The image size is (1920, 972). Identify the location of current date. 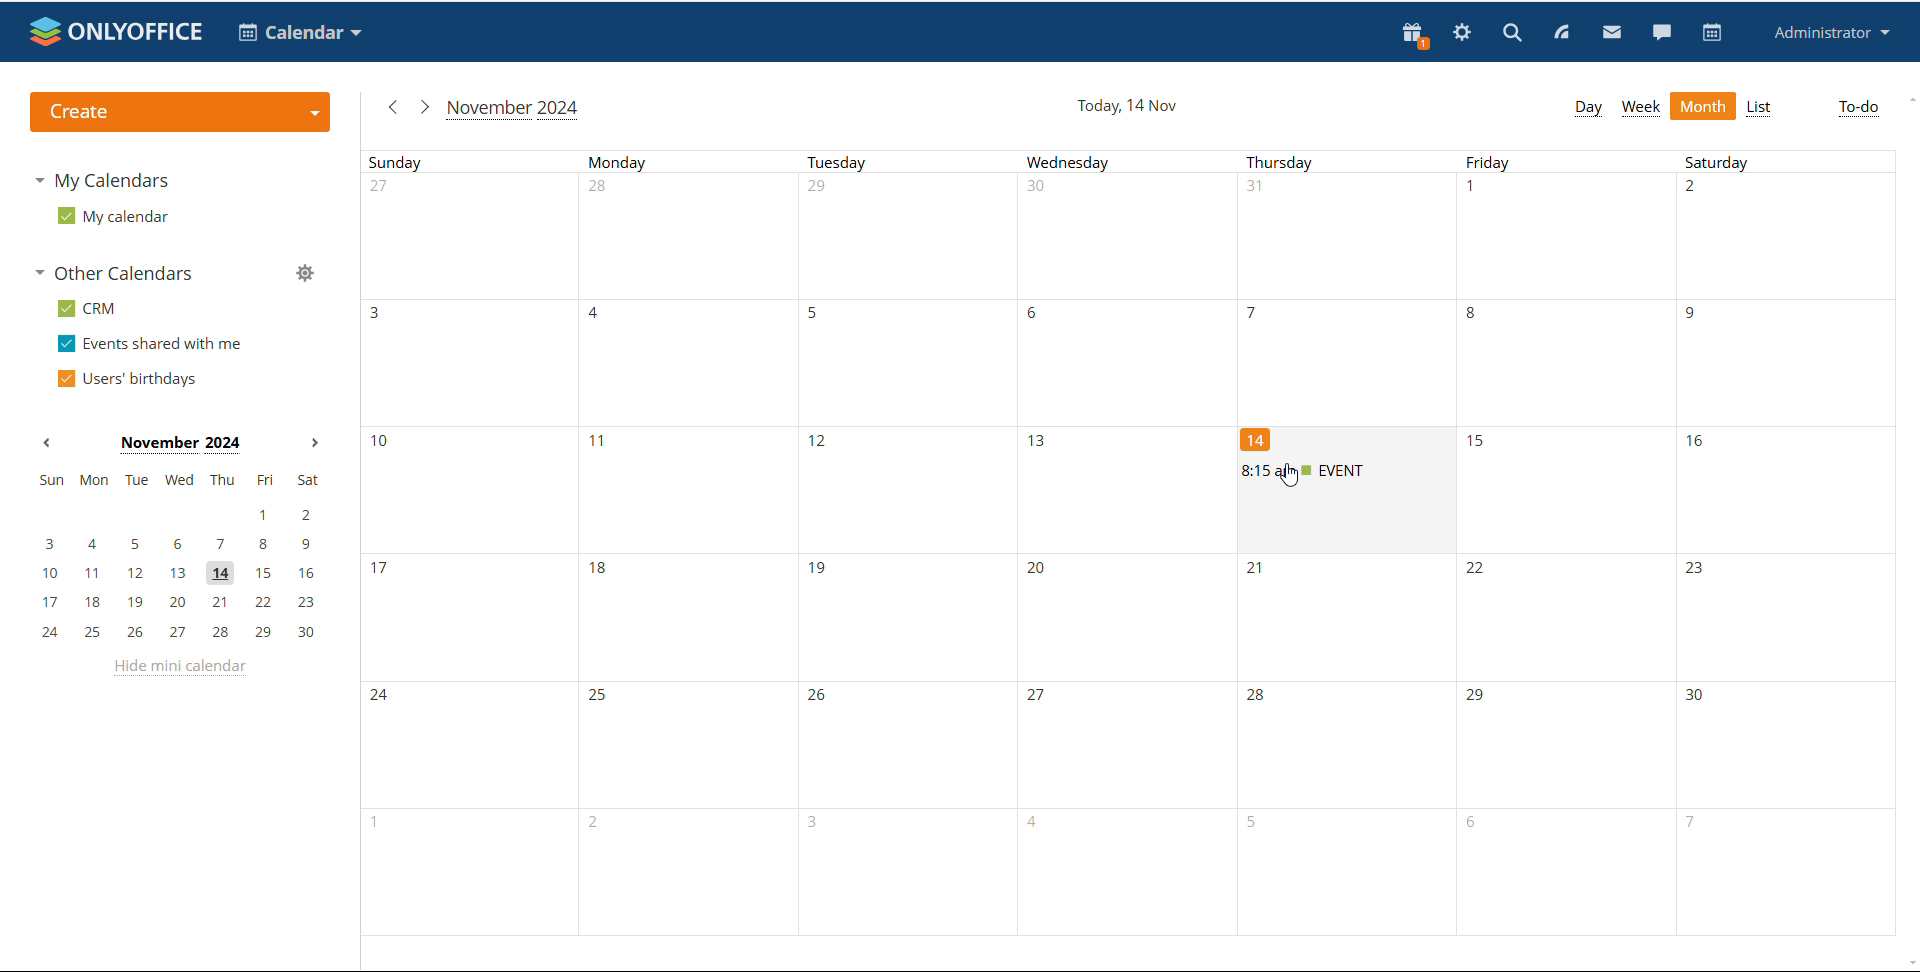
(1128, 105).